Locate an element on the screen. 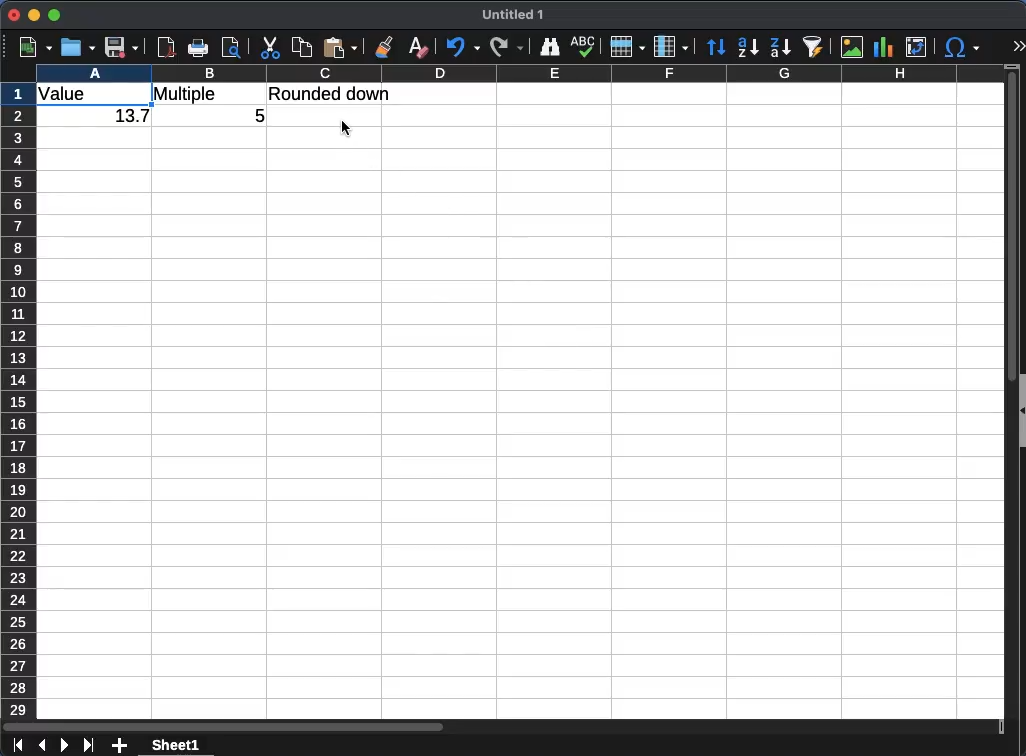 This screenshot has height=756, width=1026. pivot table is located at coordinates (920, 48).